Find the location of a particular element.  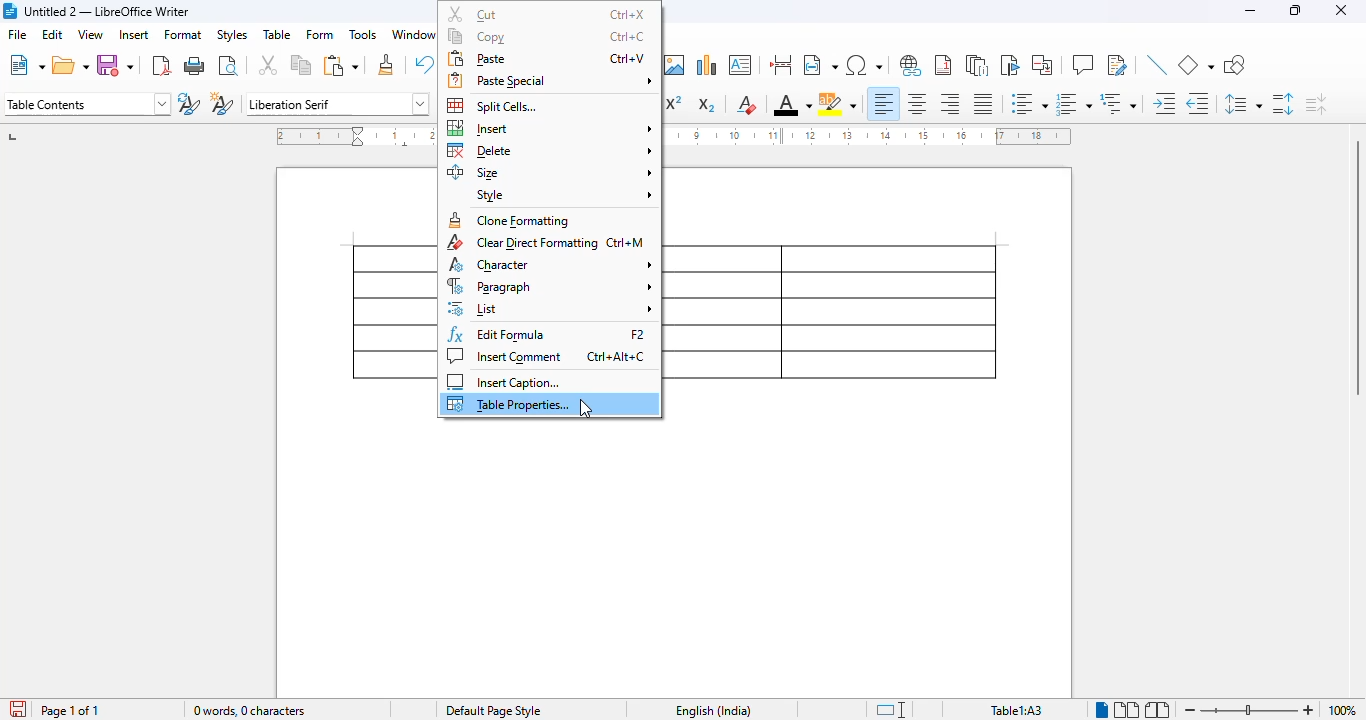

insert is located at coordinates (550, 127).